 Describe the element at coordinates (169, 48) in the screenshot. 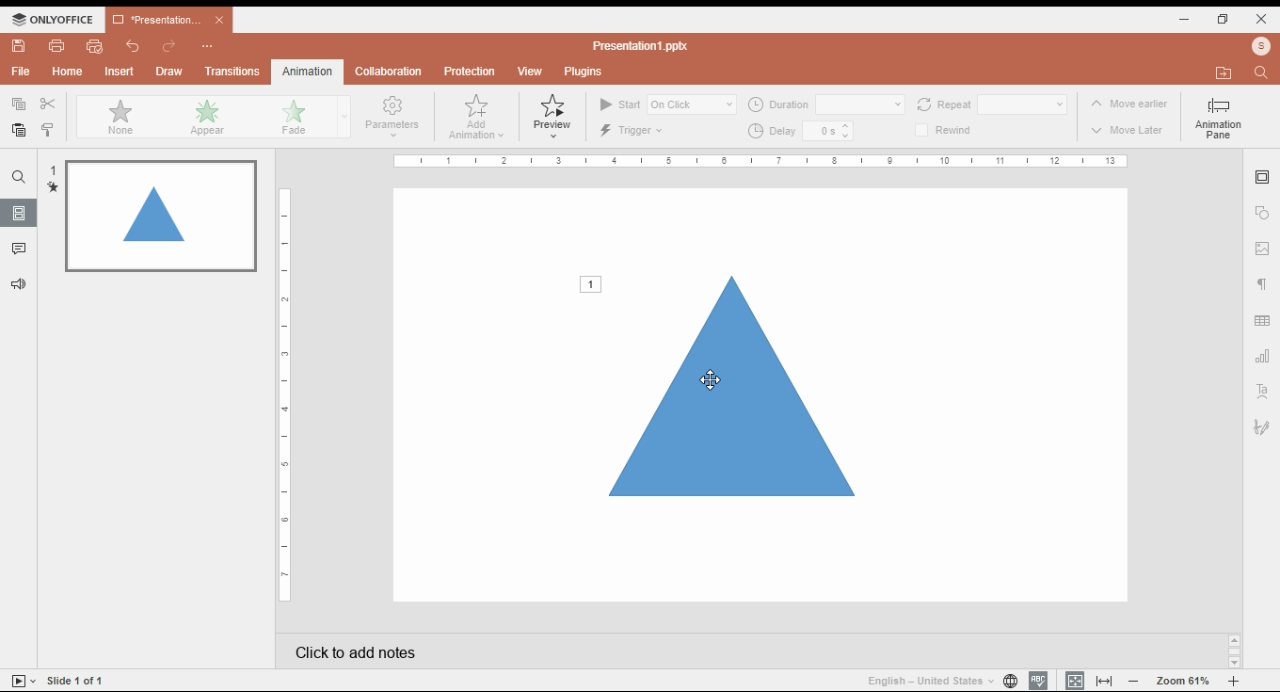

I see `redo` at that location.